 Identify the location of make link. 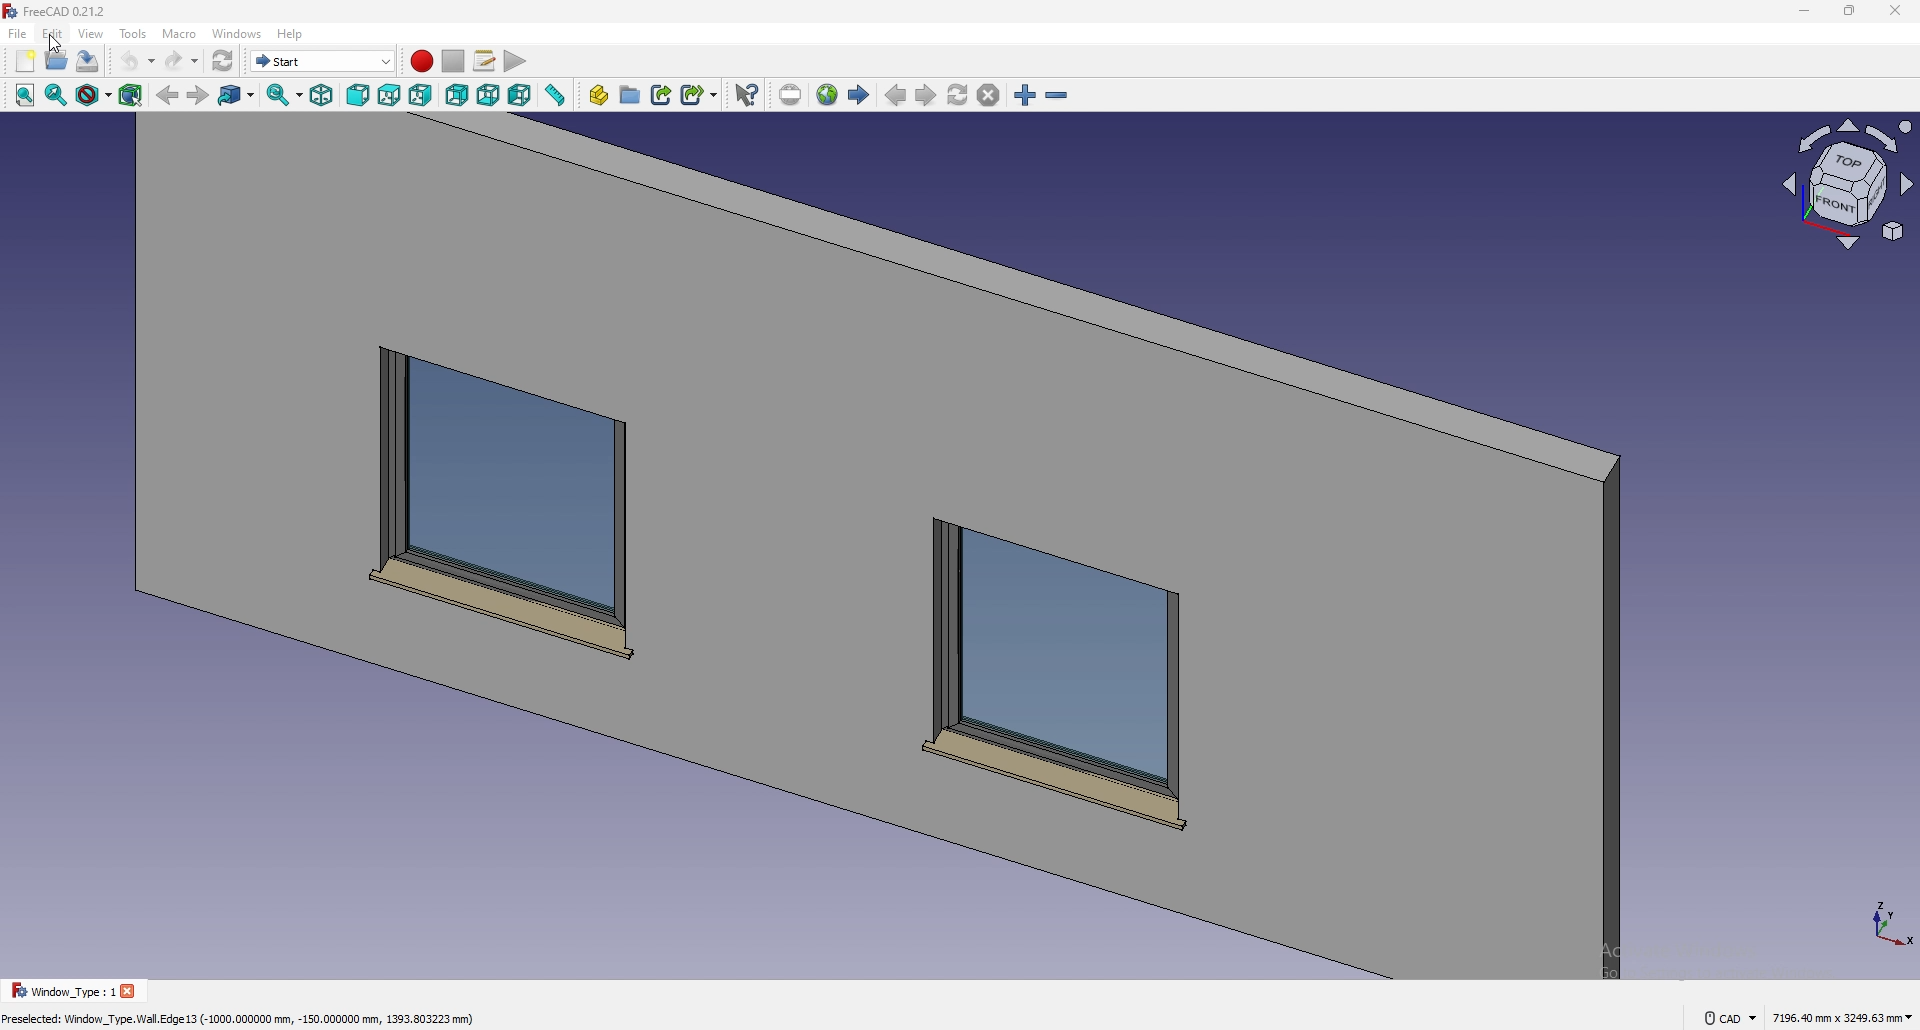
(663, 93).